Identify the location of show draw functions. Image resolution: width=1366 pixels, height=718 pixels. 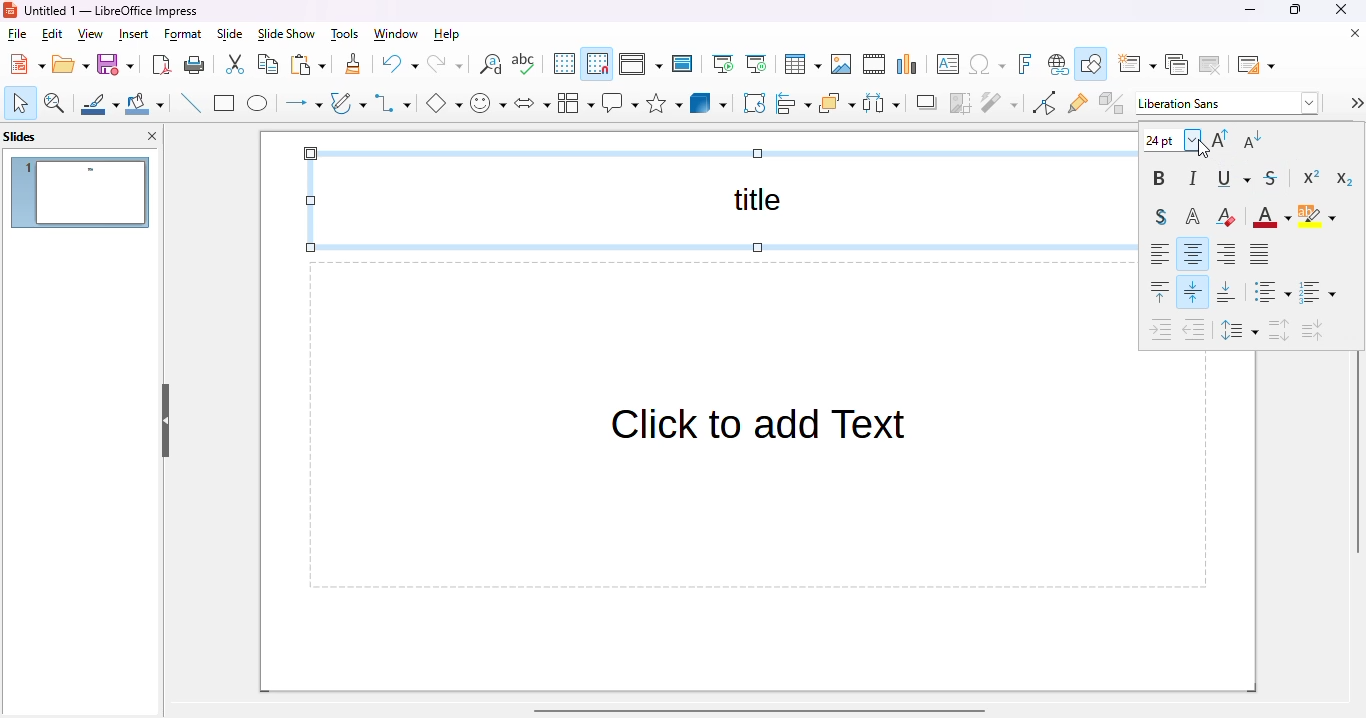
(1091, 63).